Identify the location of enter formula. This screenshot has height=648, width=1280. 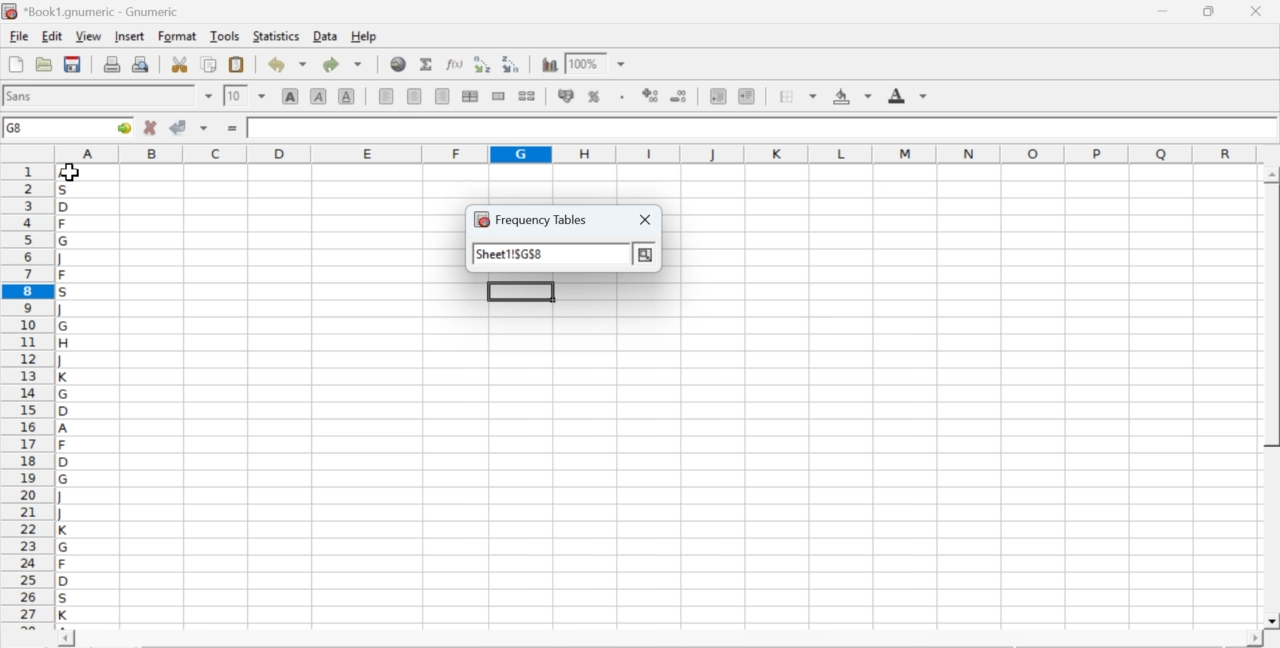
(234, 129).